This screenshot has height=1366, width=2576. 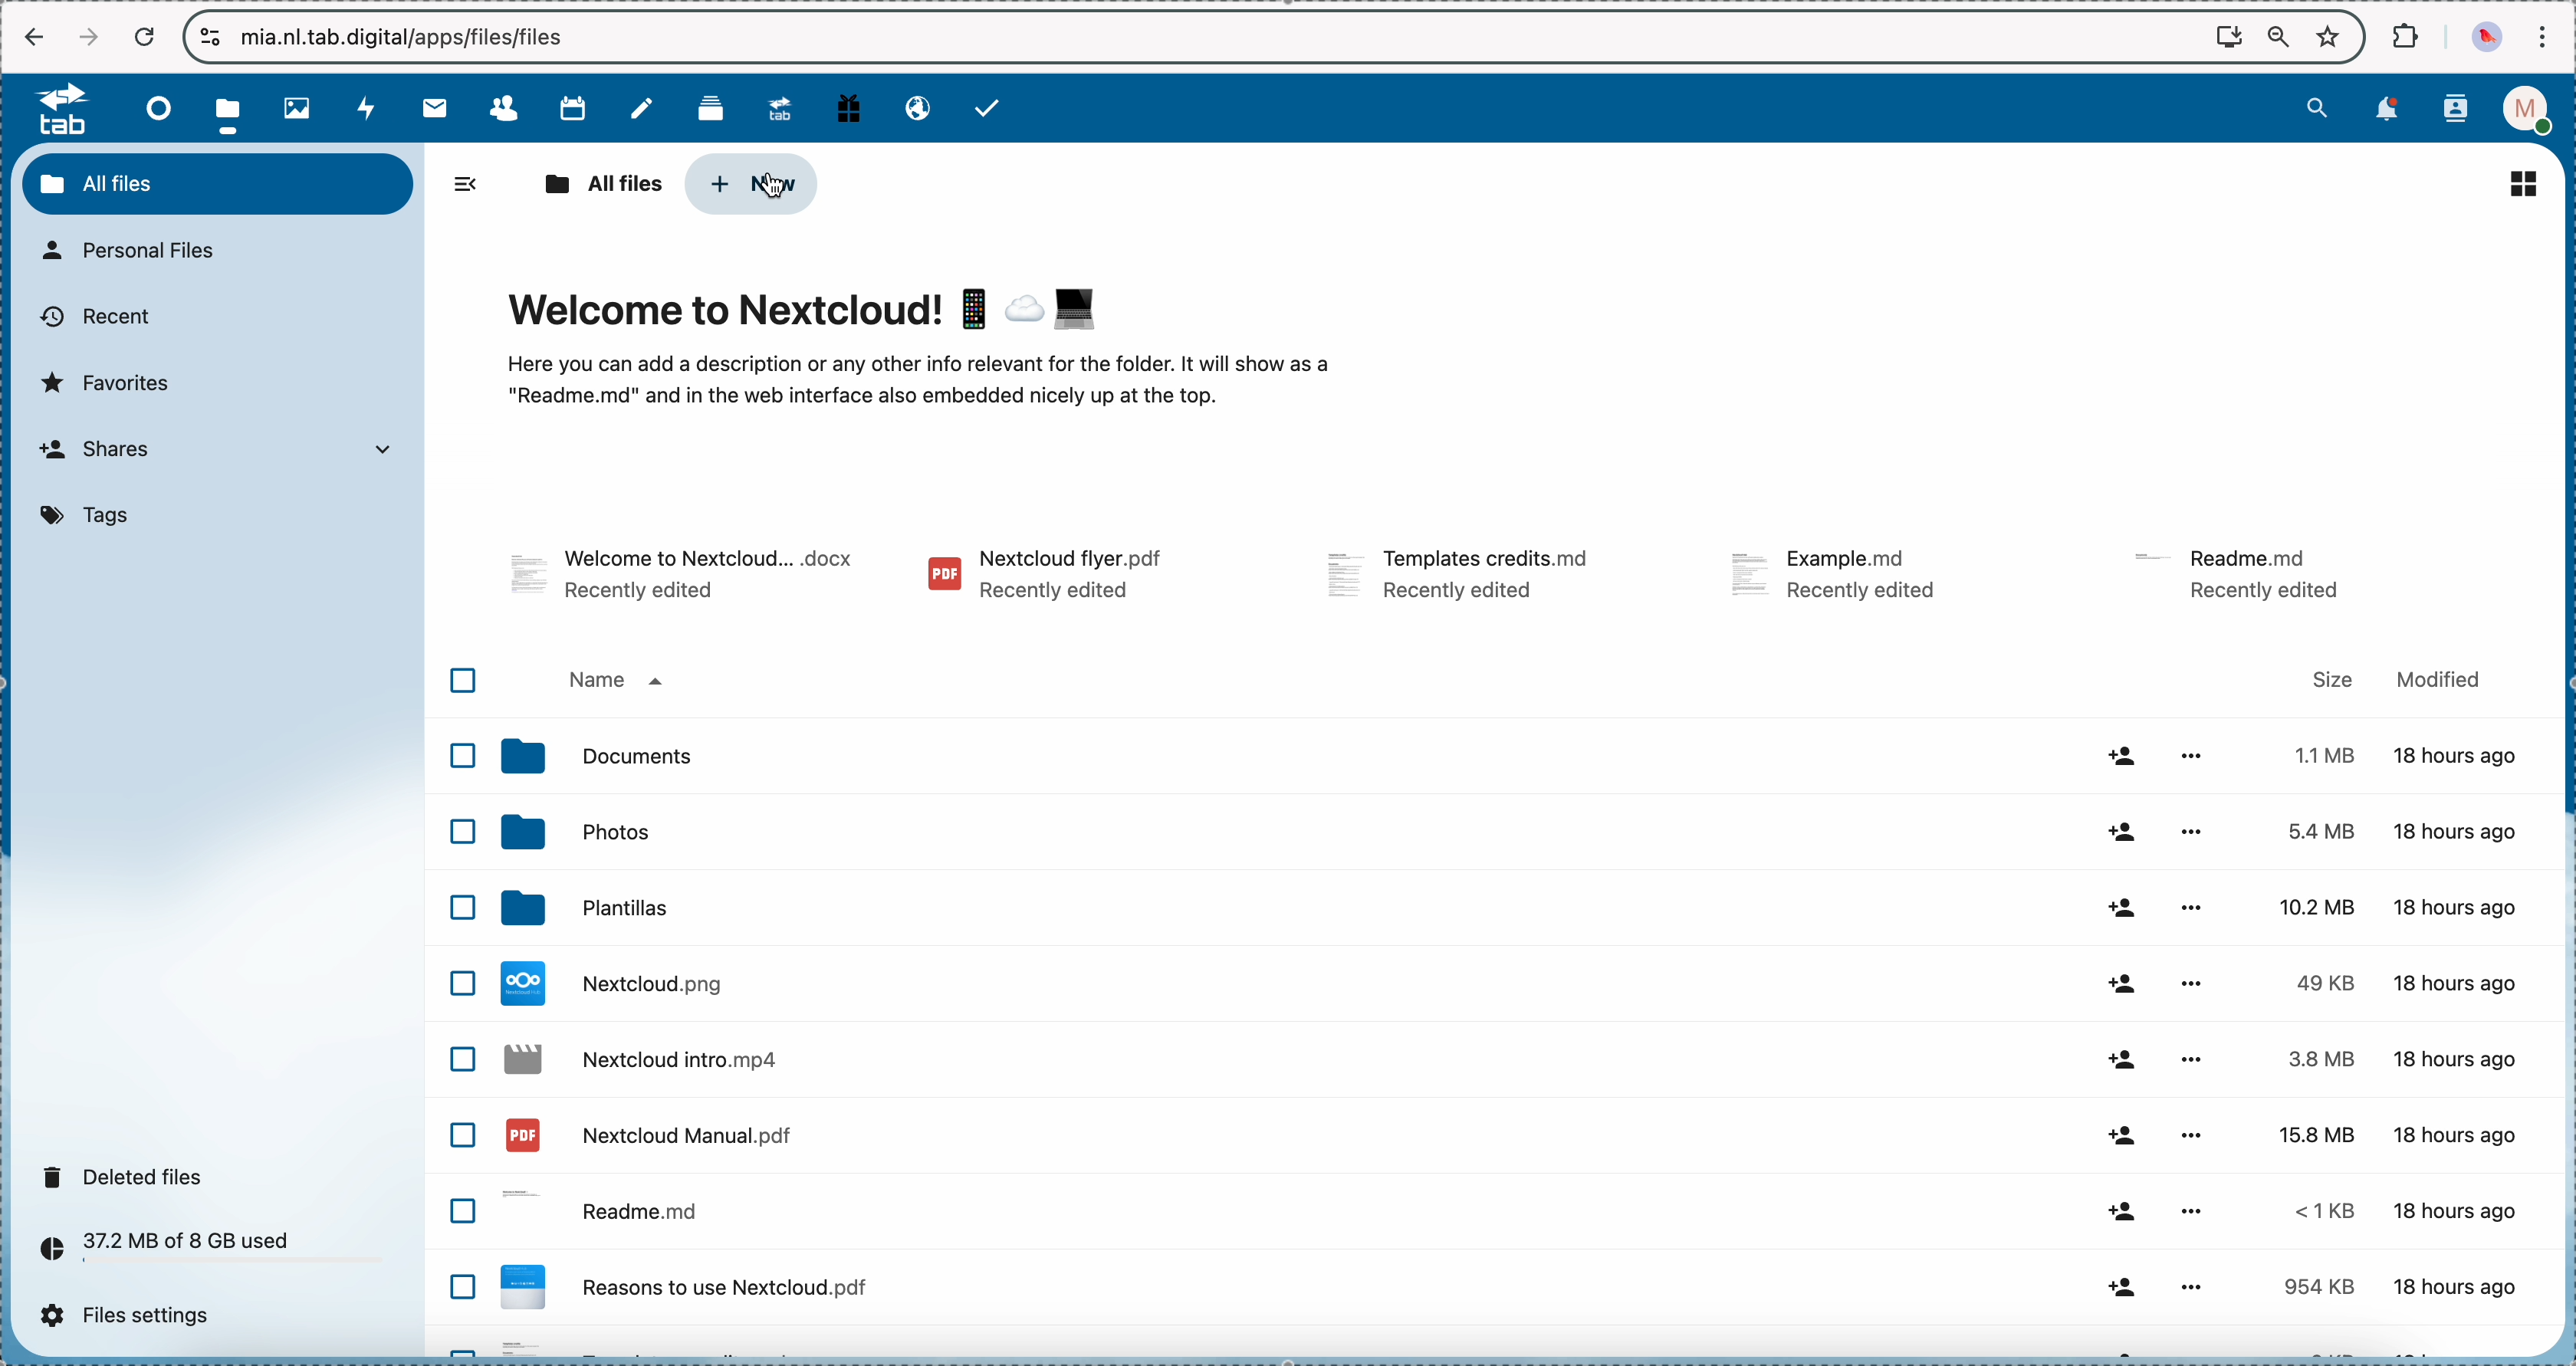 What do you see at coordinates (2190, 1058) in the screenshot?
I see `more options` at bounding box center [2190, 1058].